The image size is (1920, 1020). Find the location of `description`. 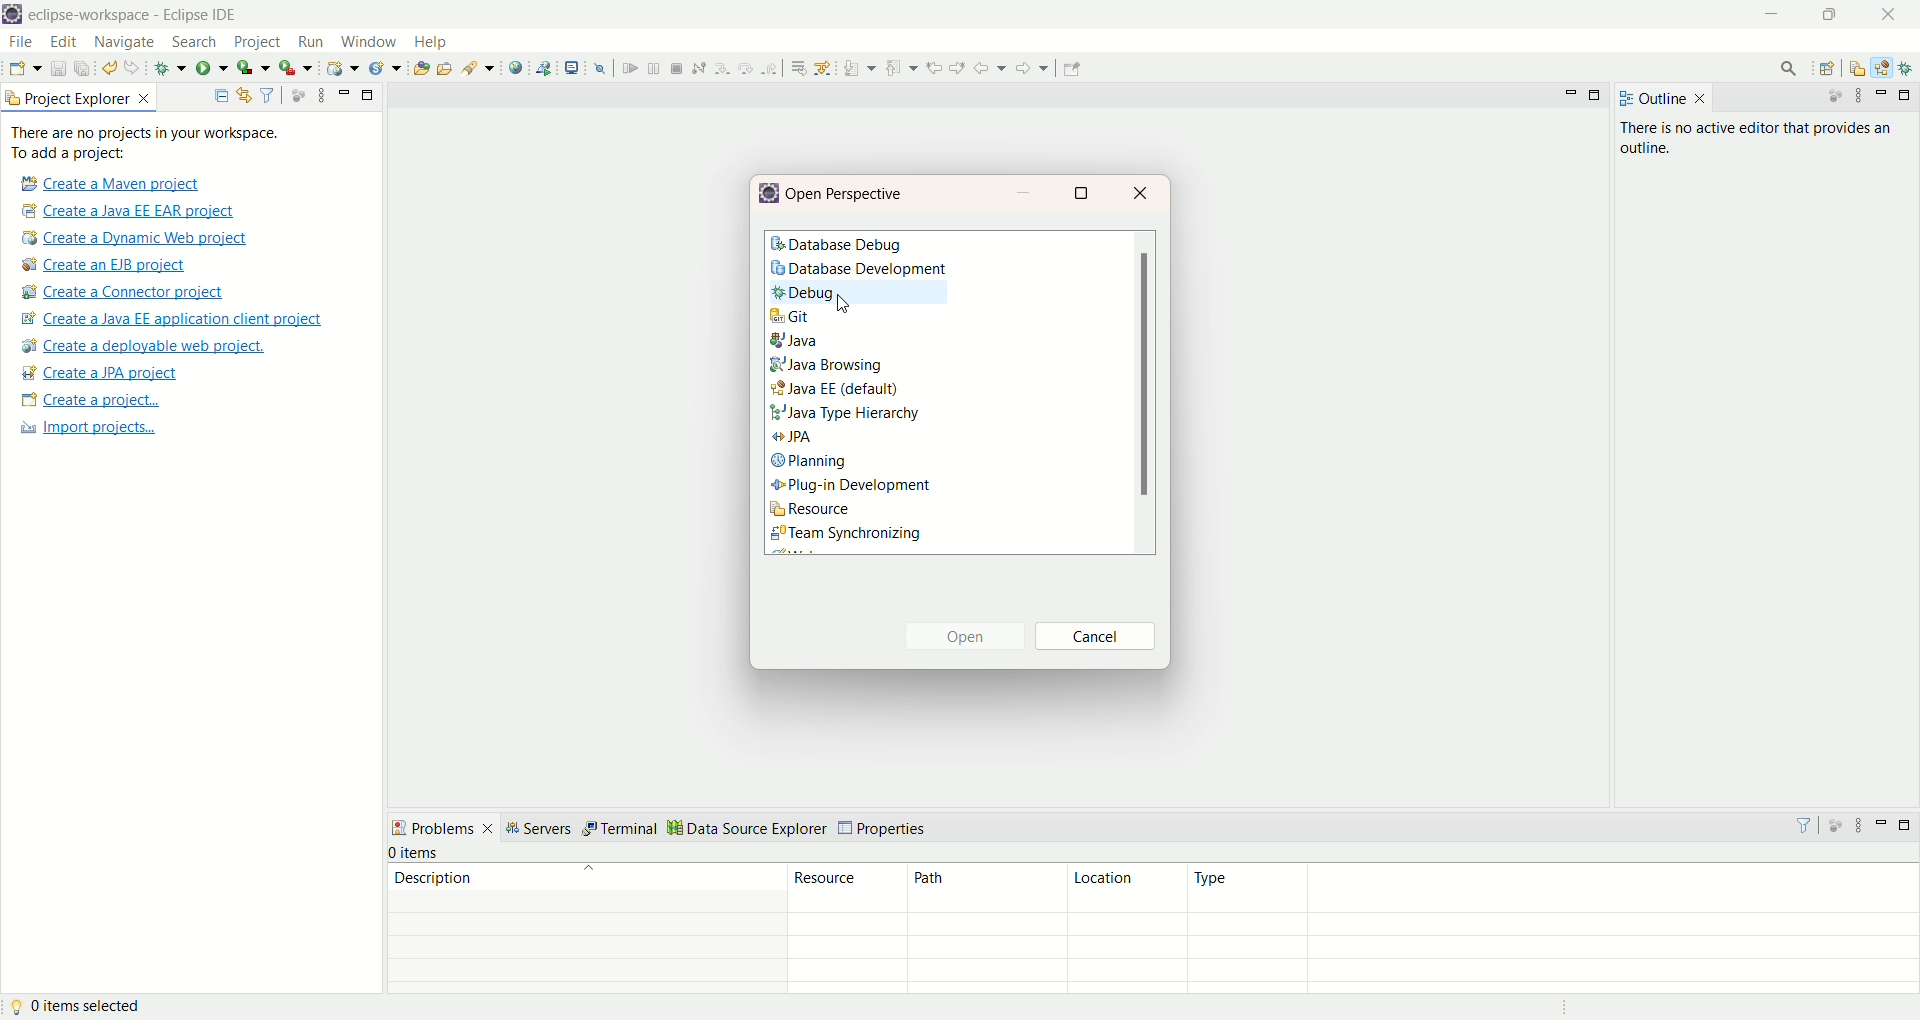

description is located at coordinates (580, 926).